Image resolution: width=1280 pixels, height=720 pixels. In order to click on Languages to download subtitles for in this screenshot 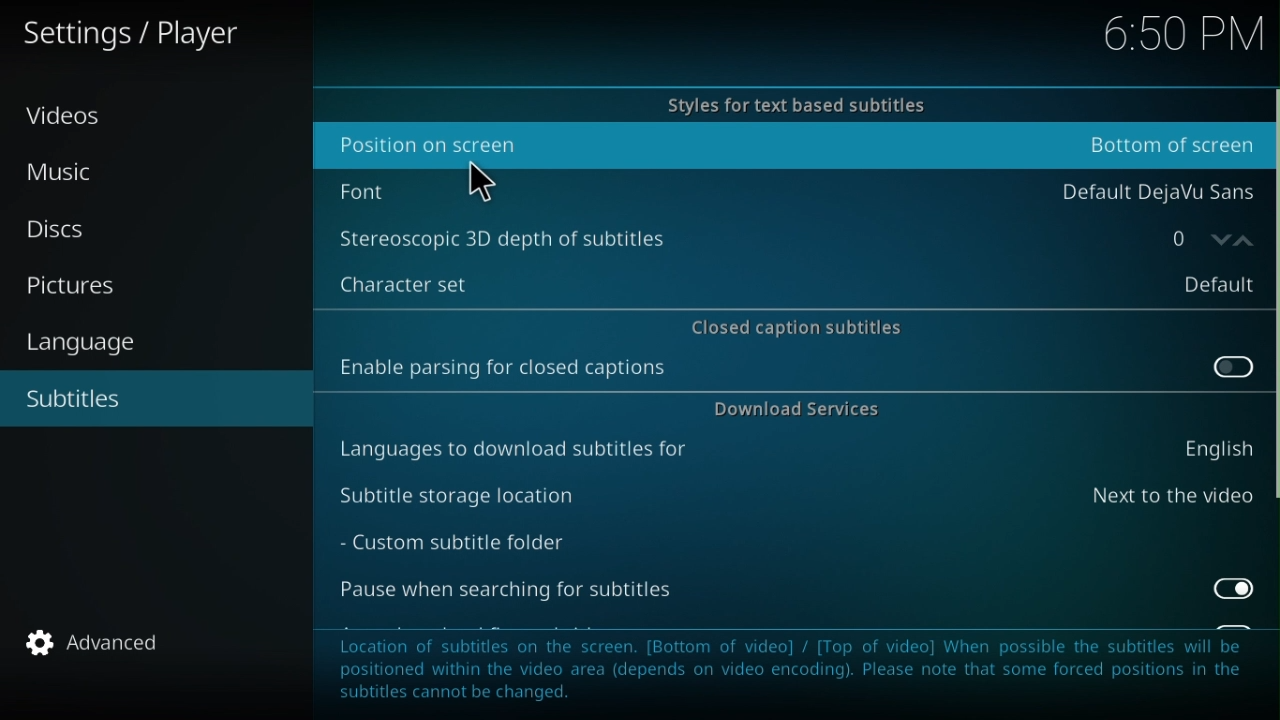, I will do `click(794, 451)`.